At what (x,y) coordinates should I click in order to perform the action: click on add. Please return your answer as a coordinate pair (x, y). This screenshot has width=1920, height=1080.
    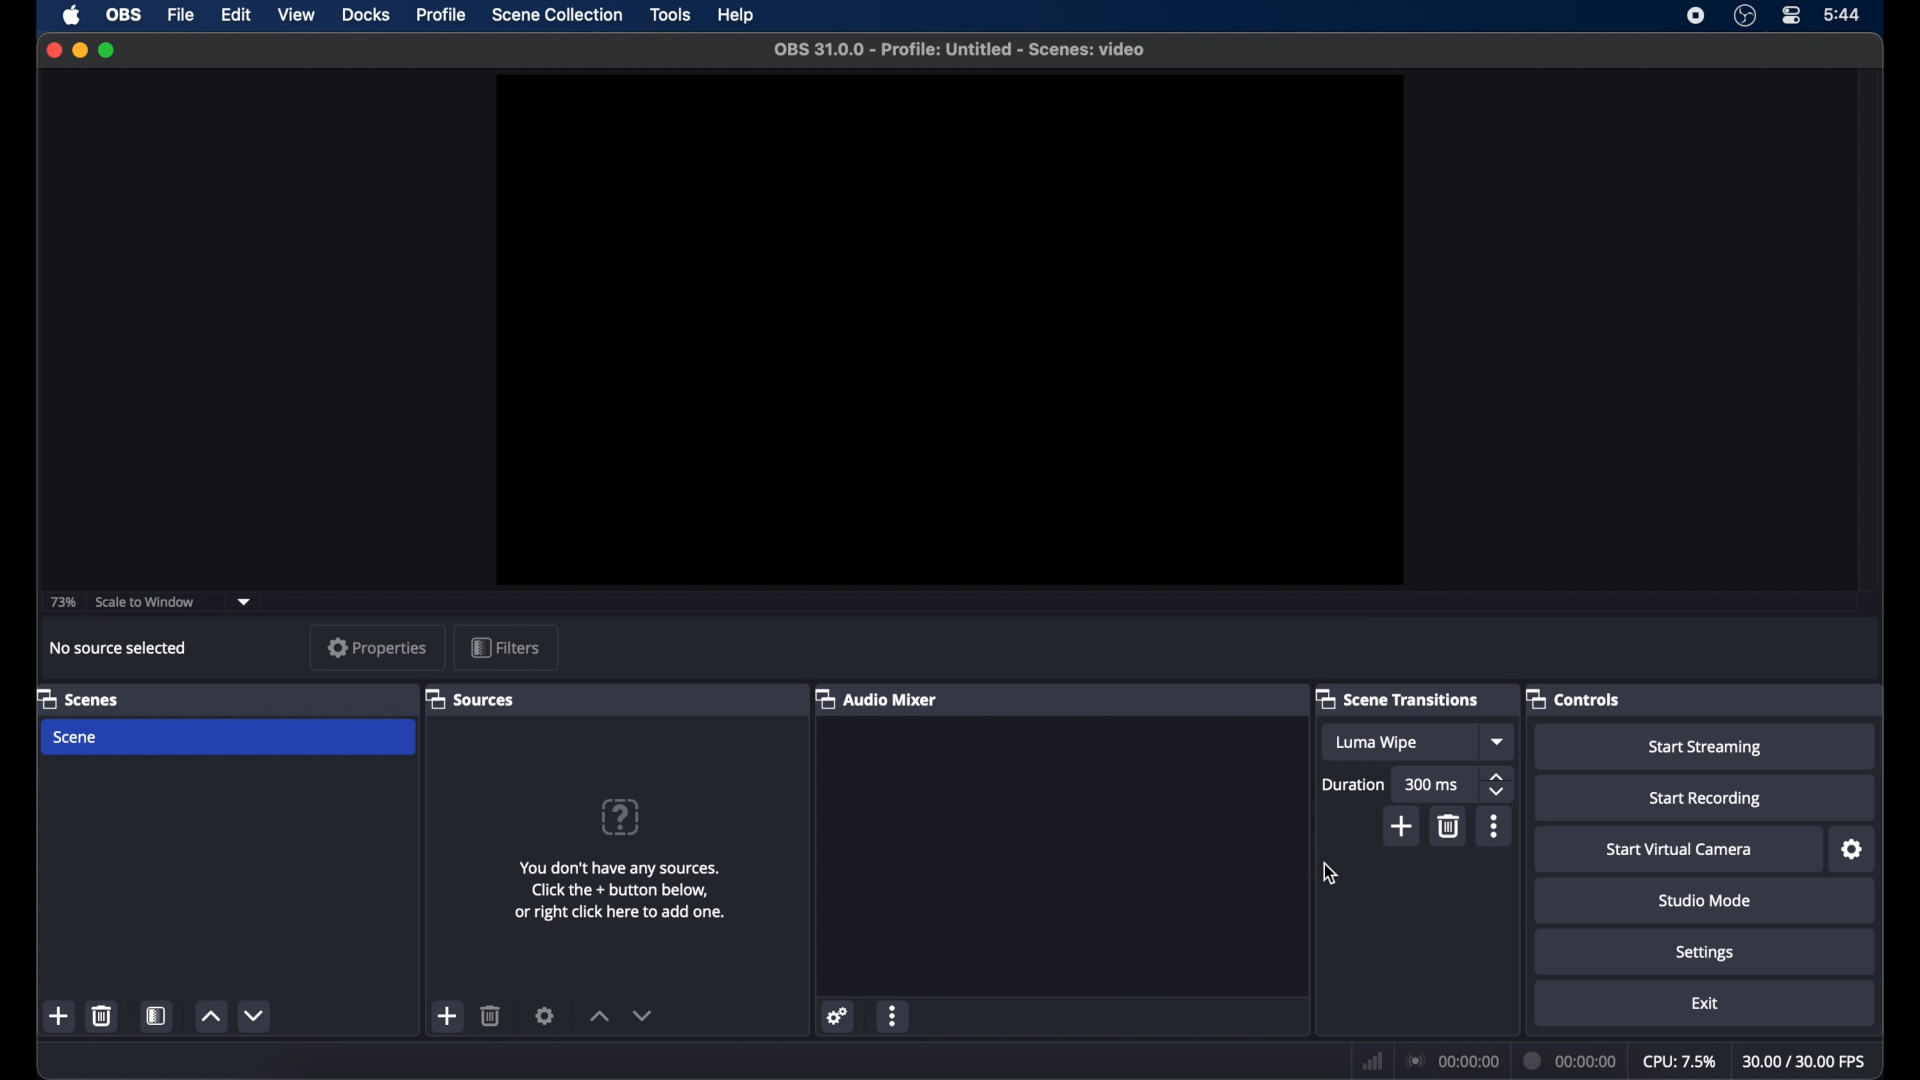
    Looking at the image, I should click on (1400, 830).